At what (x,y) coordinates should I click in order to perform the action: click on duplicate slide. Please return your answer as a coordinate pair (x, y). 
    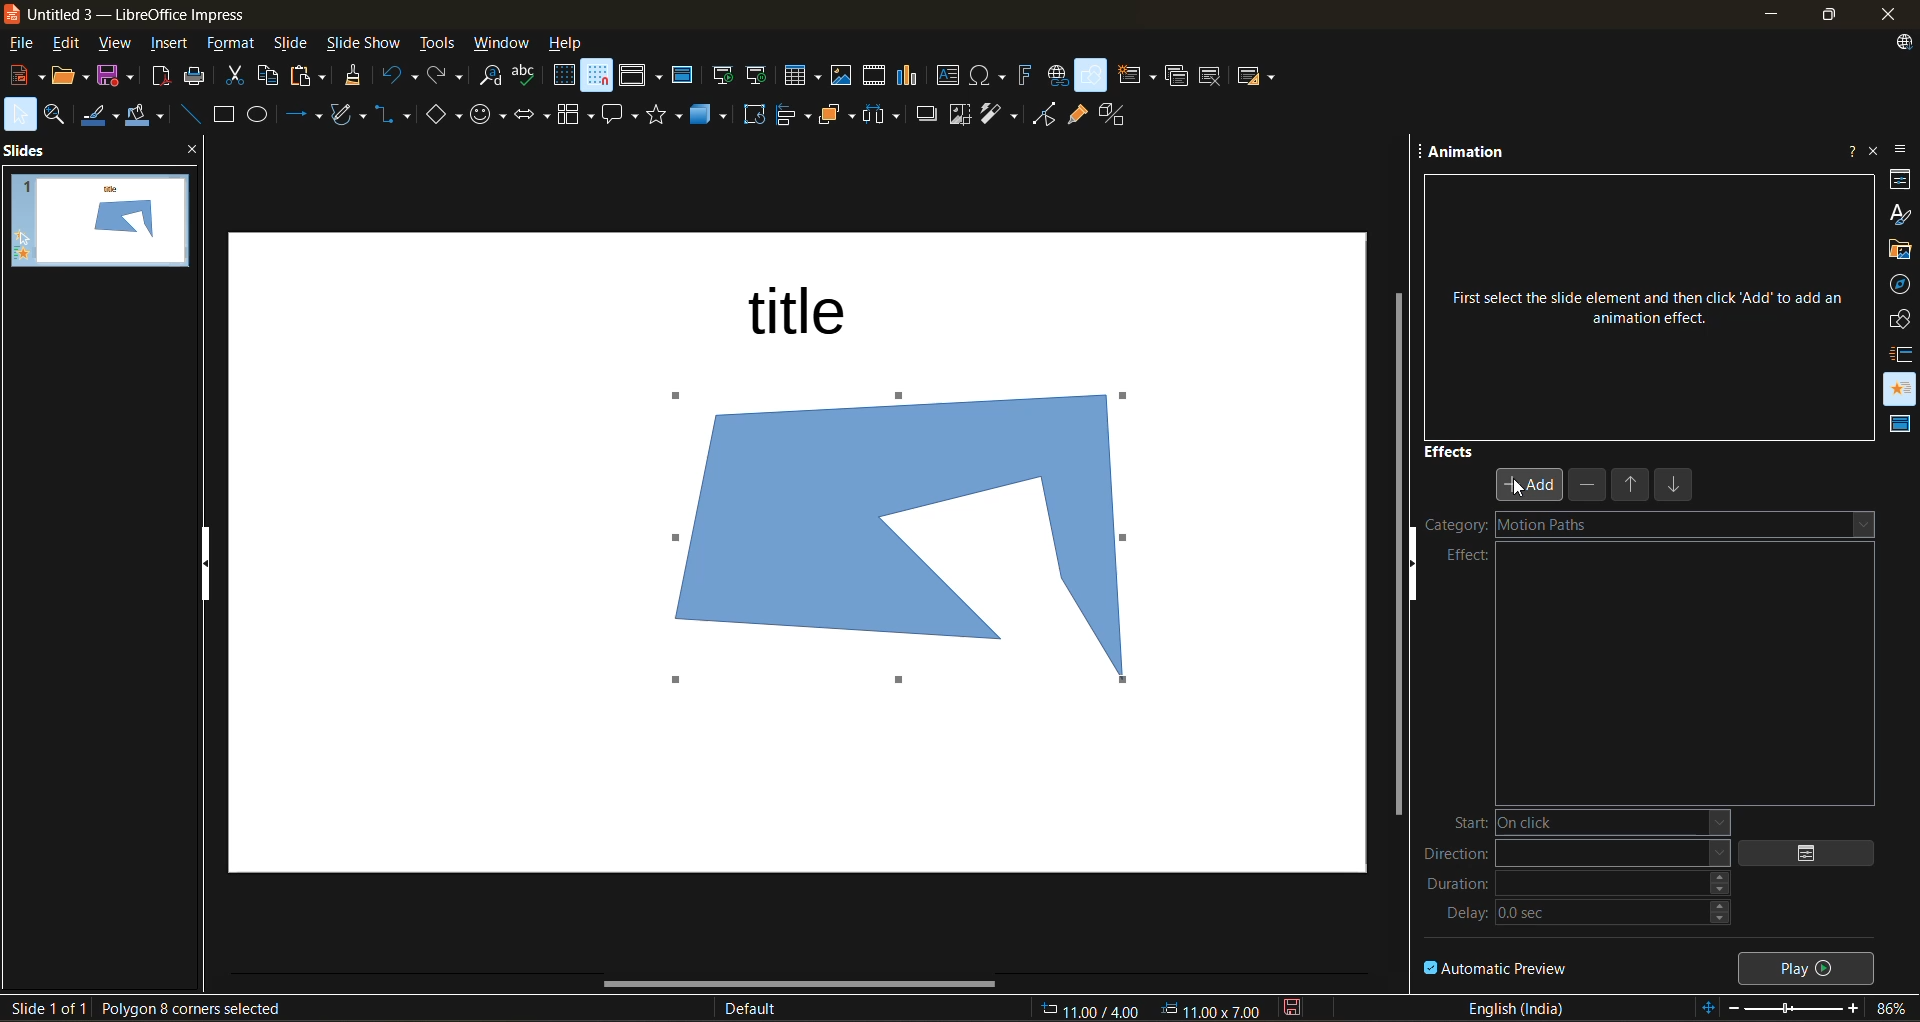
    Looking at the image, I should click on (1177, 76).